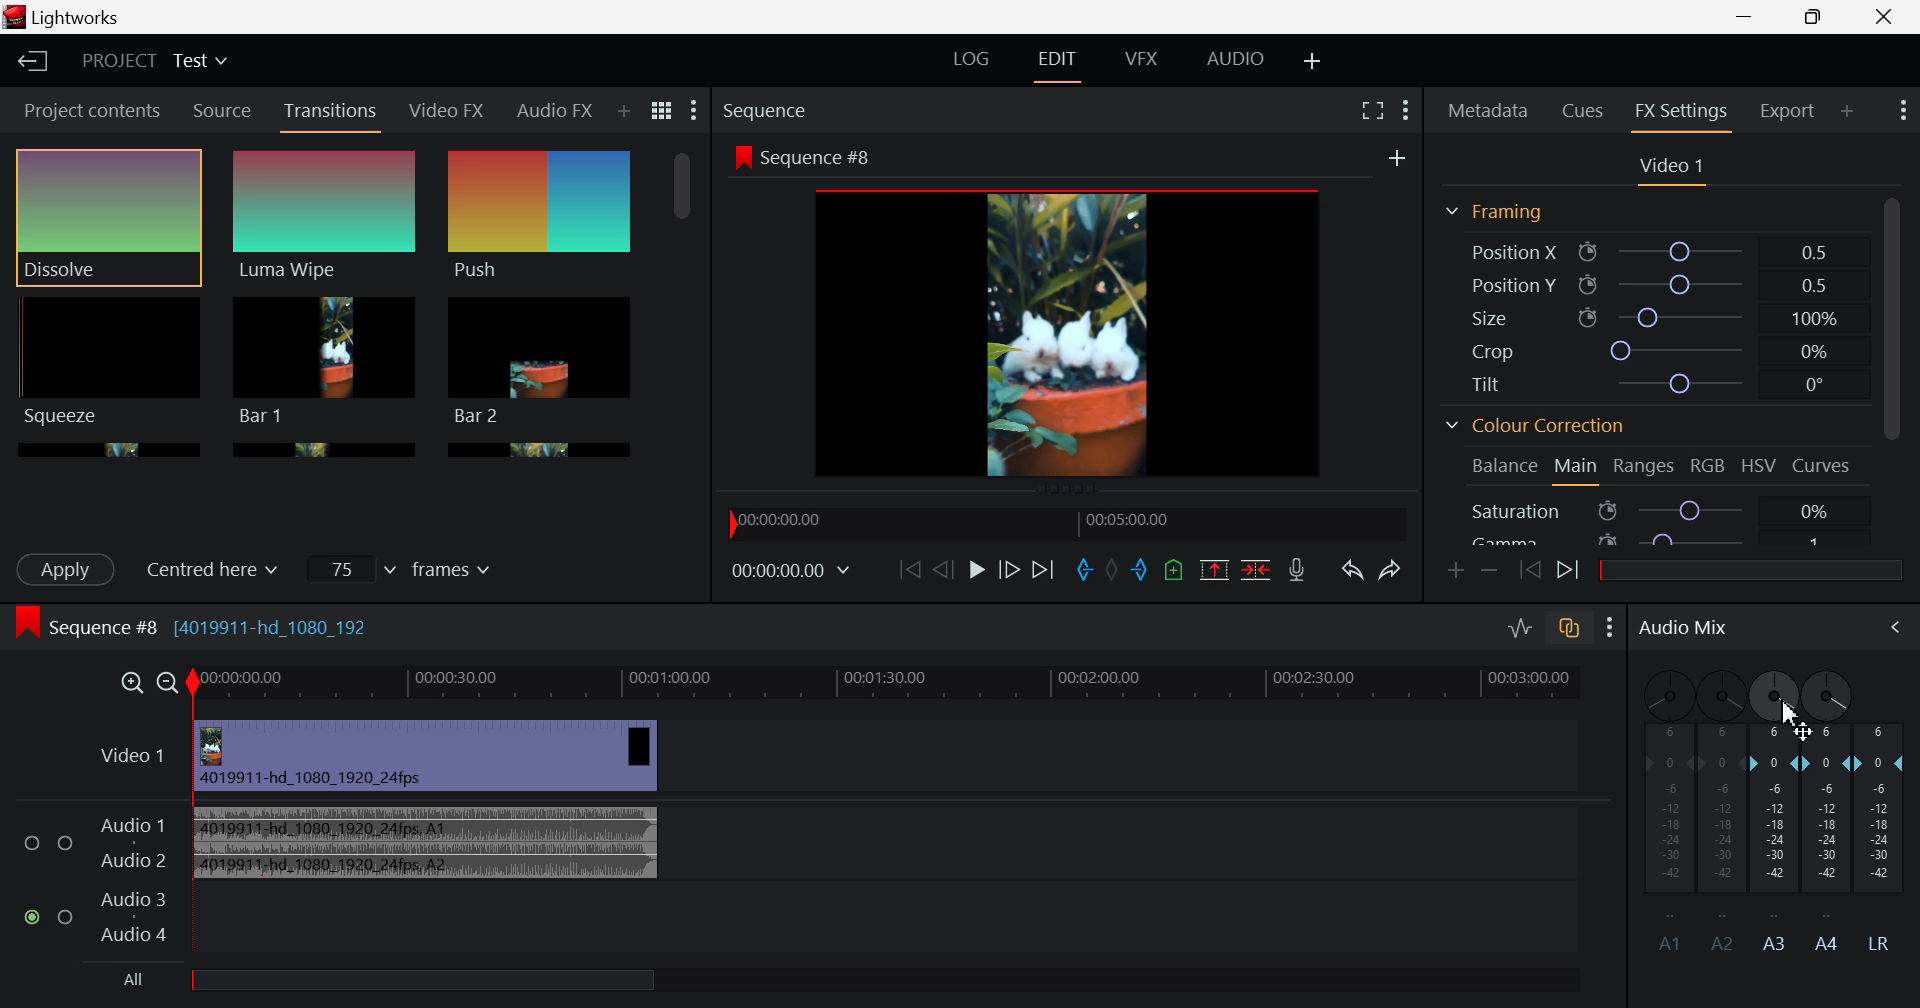  What do you see at coordinates (1710, 466) in the screenshot?
I see `RGB` at bounding box center [1710, 466].